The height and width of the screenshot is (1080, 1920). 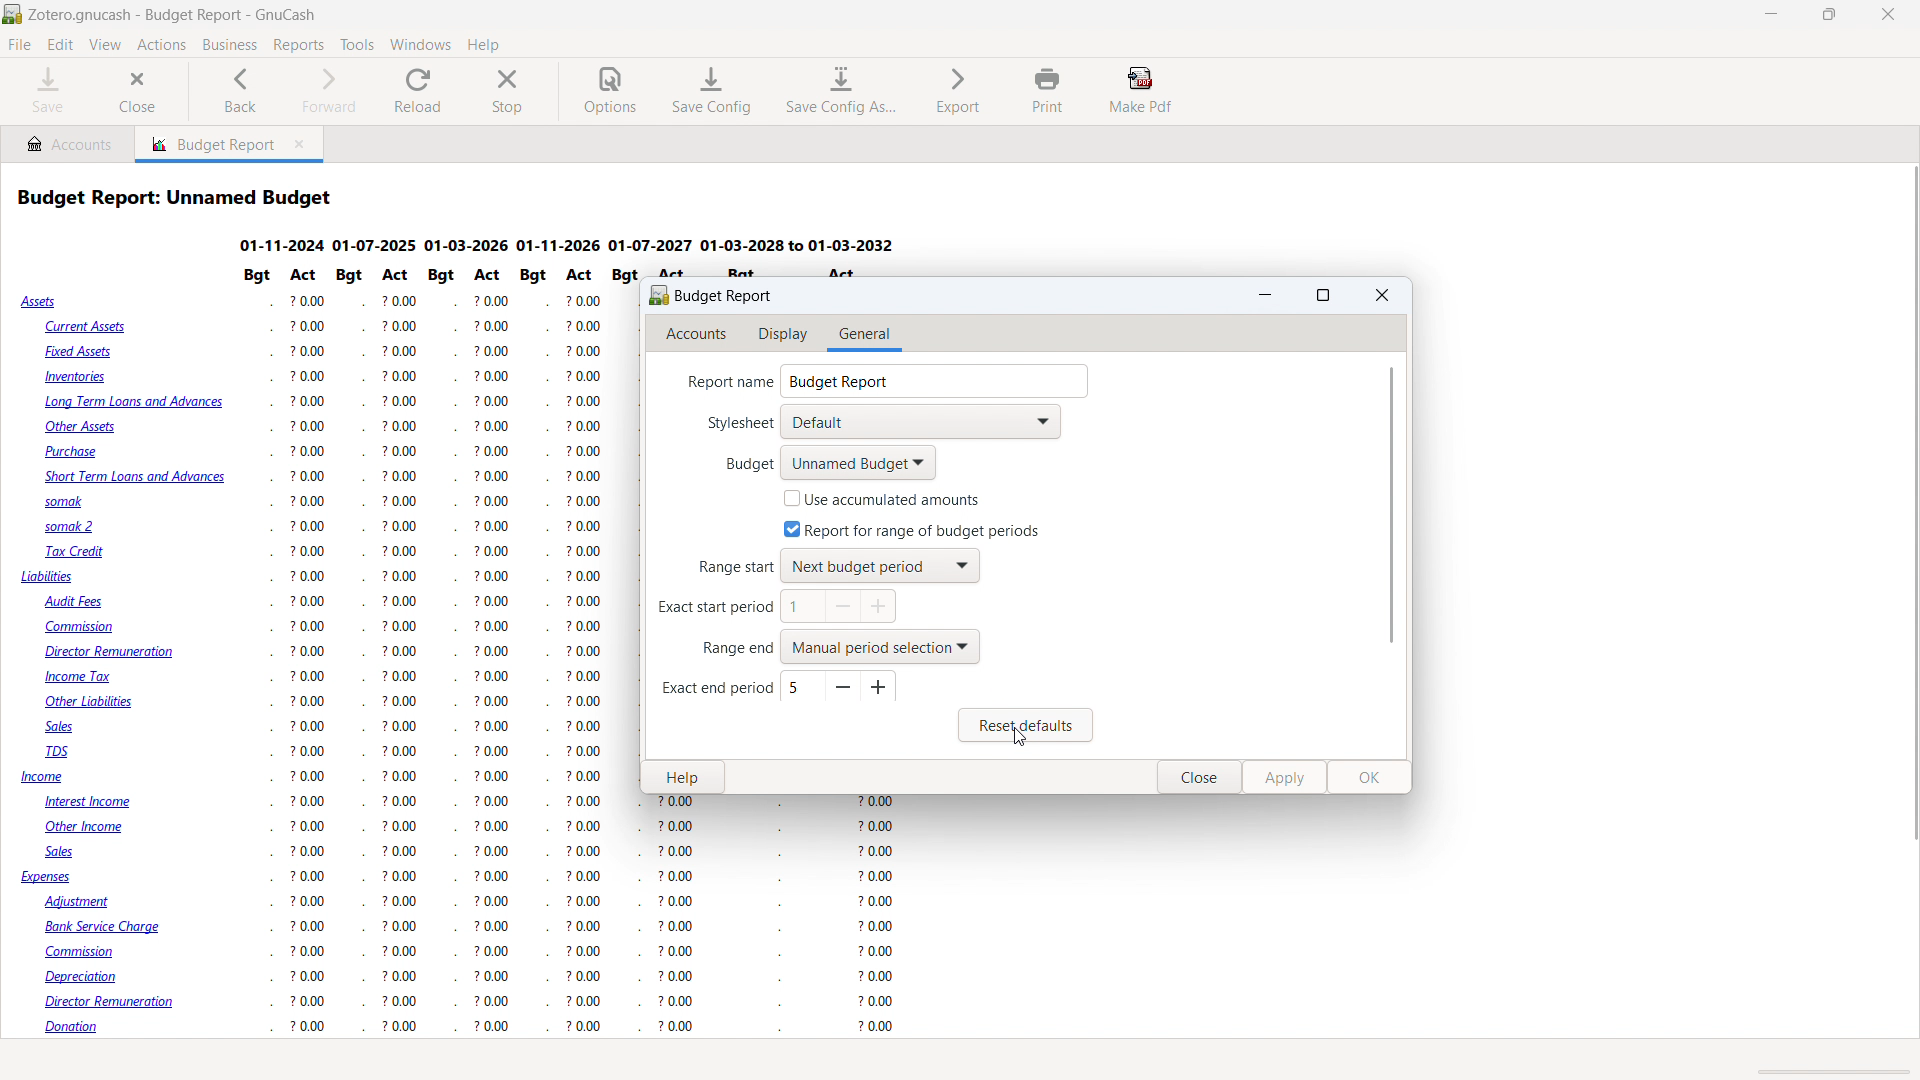 What do you see at coordinates (107, 925) in the screenshot?
I see `‘Bank Service Charge` at bounding box center [107, 925].